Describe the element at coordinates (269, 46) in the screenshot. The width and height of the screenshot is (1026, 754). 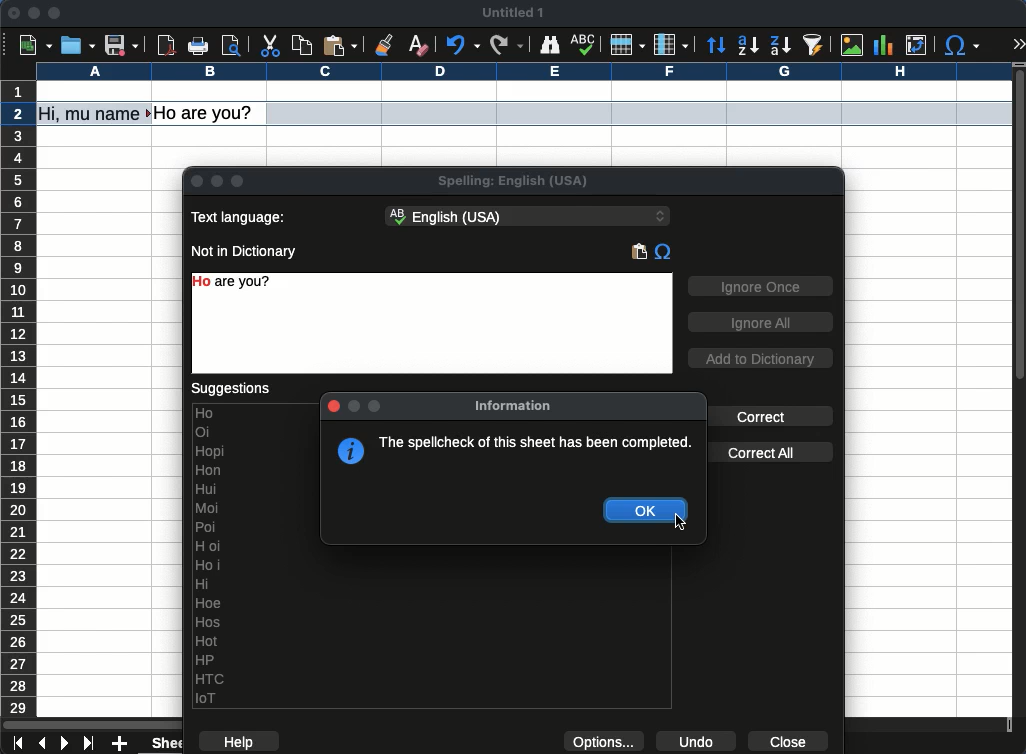
I see `cut` at that location.